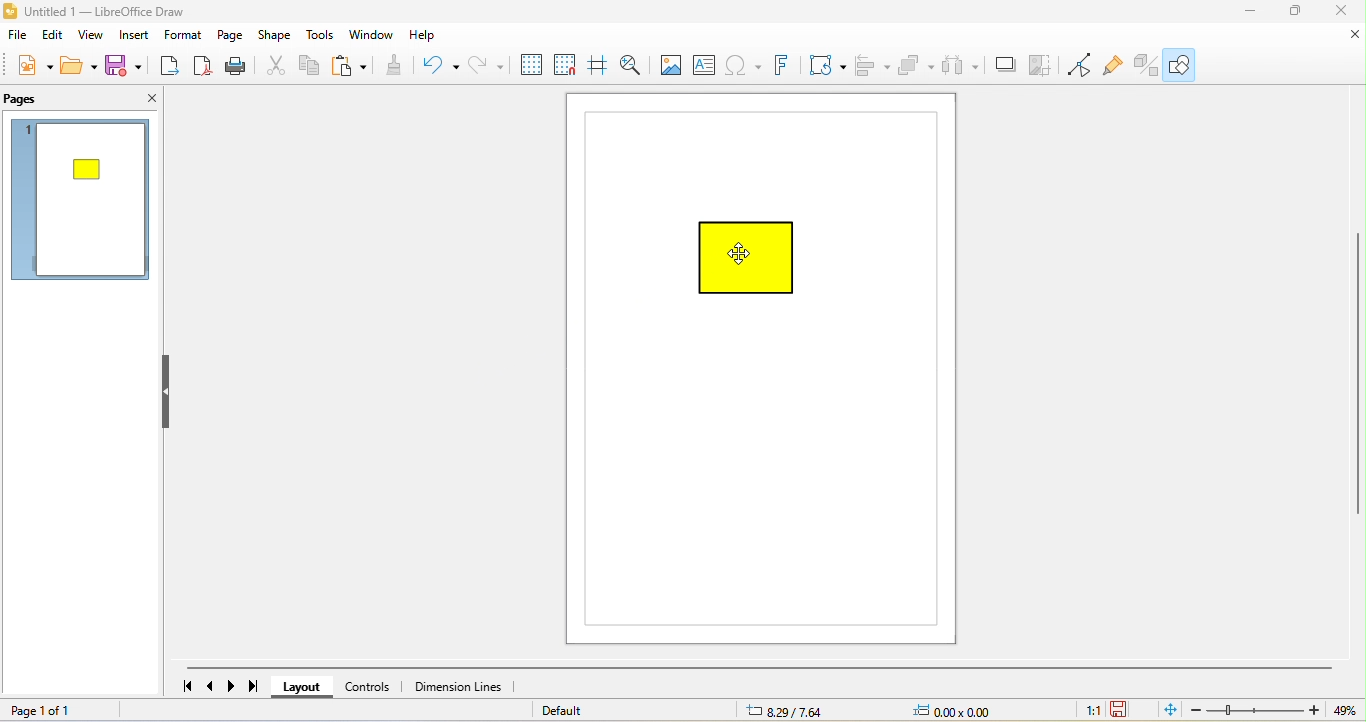  What do you see at coordinates (258, 687) in the screenshot?
I see `last page` at bounding box center [258, 687].